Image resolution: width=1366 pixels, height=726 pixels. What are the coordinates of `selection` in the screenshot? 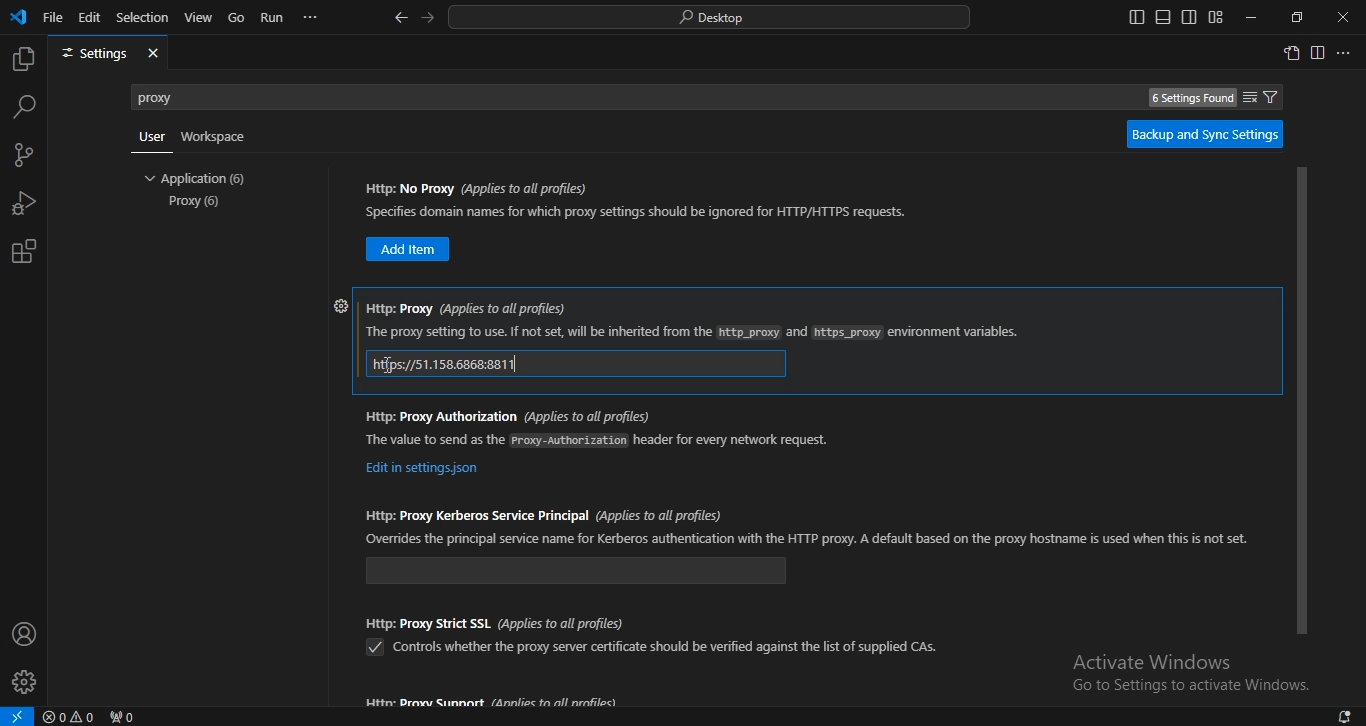 It's located at (144, 18).